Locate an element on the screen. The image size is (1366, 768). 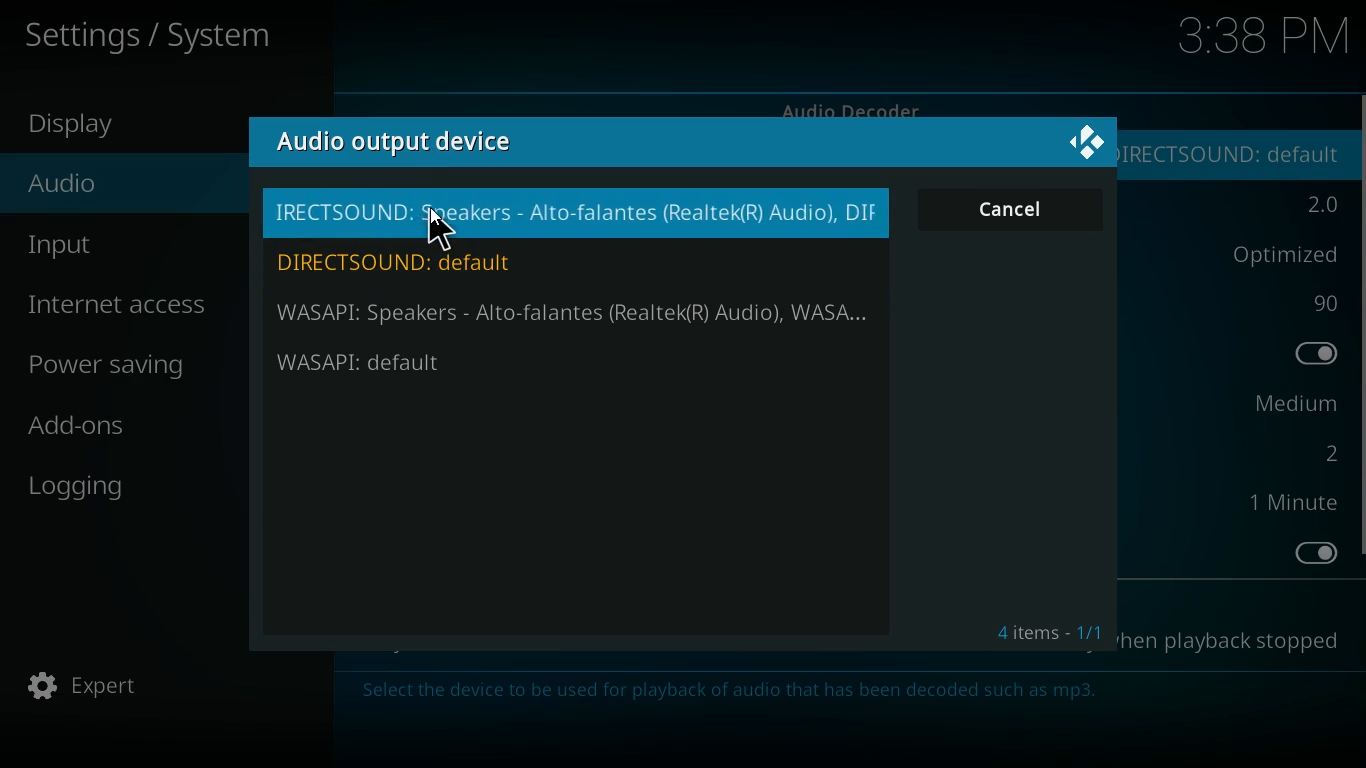
kodi logo is located at coordinates (1089, 144).